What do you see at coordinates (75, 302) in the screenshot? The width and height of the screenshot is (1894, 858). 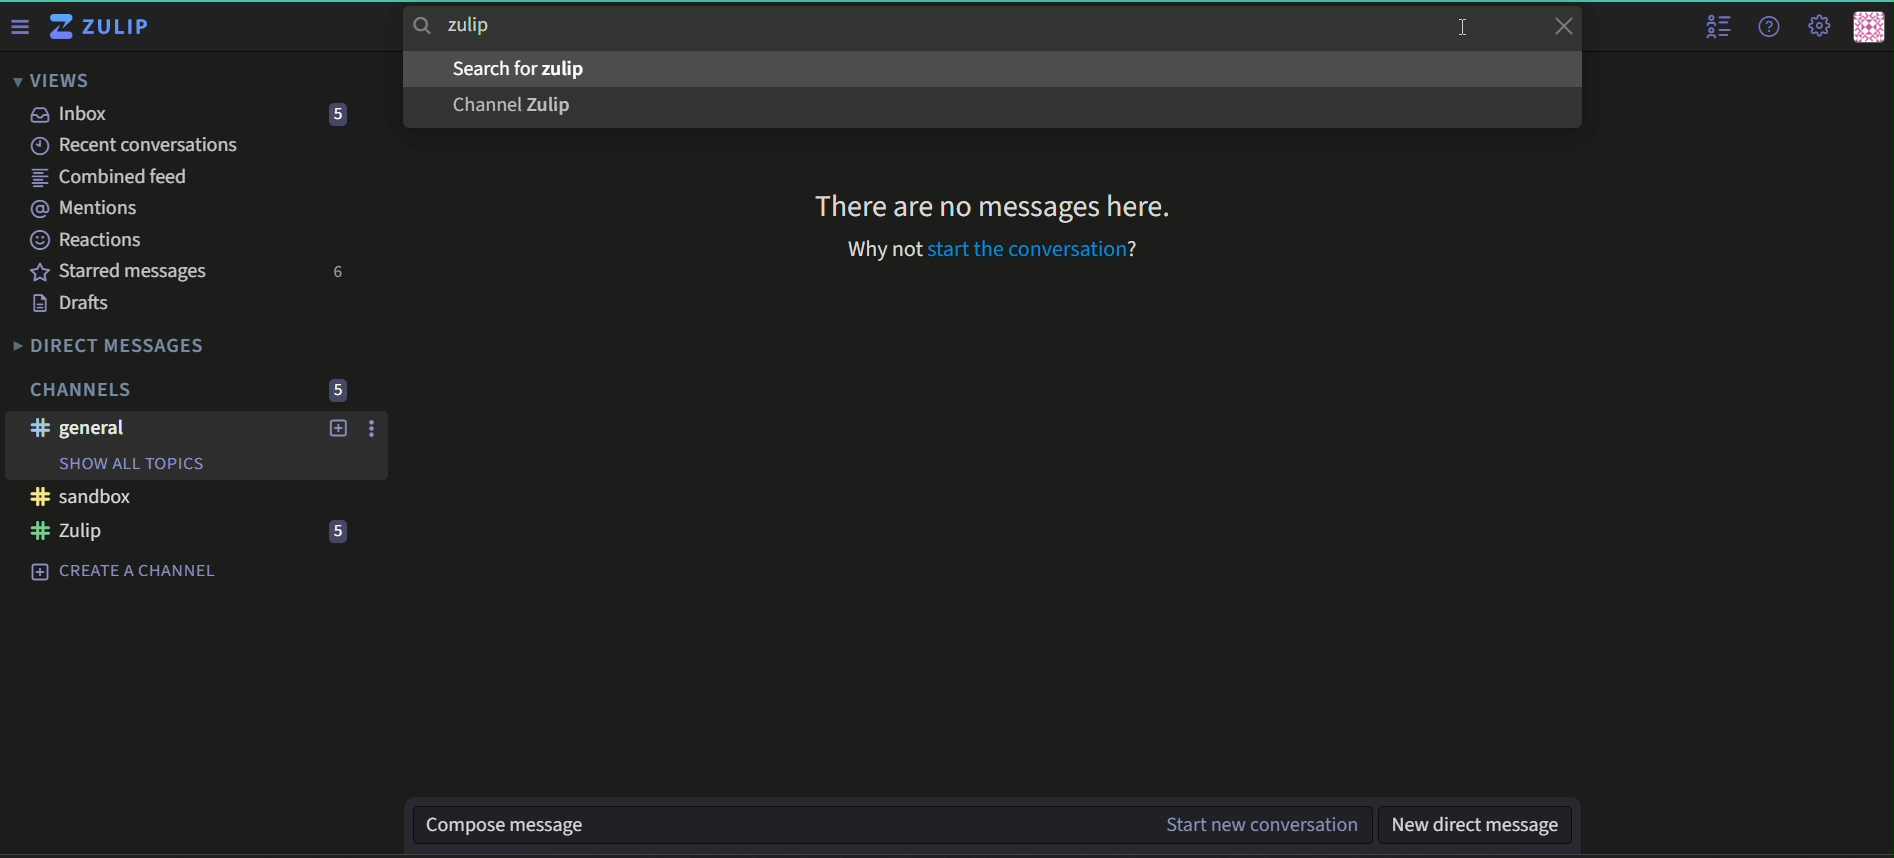 I see `Drafts` at bounding box center [75, 302].